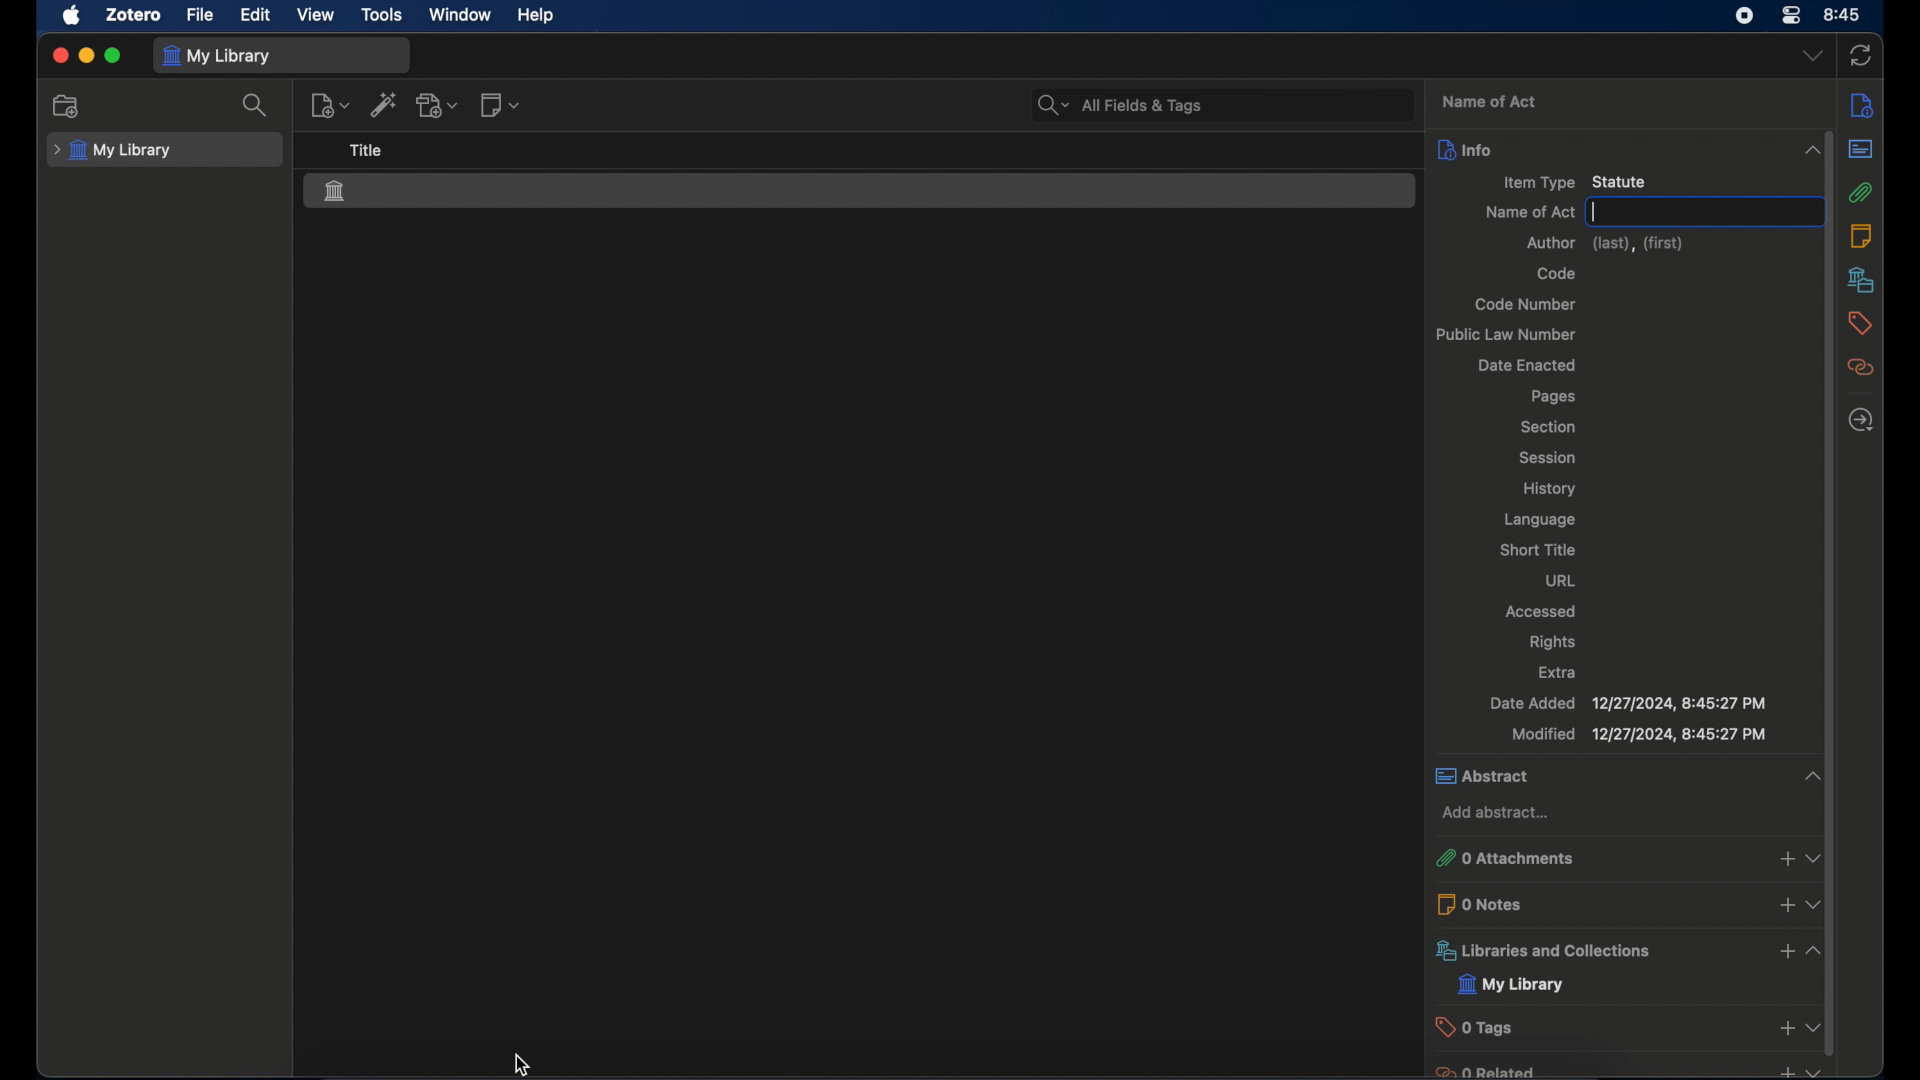  What do you see at coordinates (1543, 458) in the screenshot?
I see `session` at bounding box center [1543, 458].